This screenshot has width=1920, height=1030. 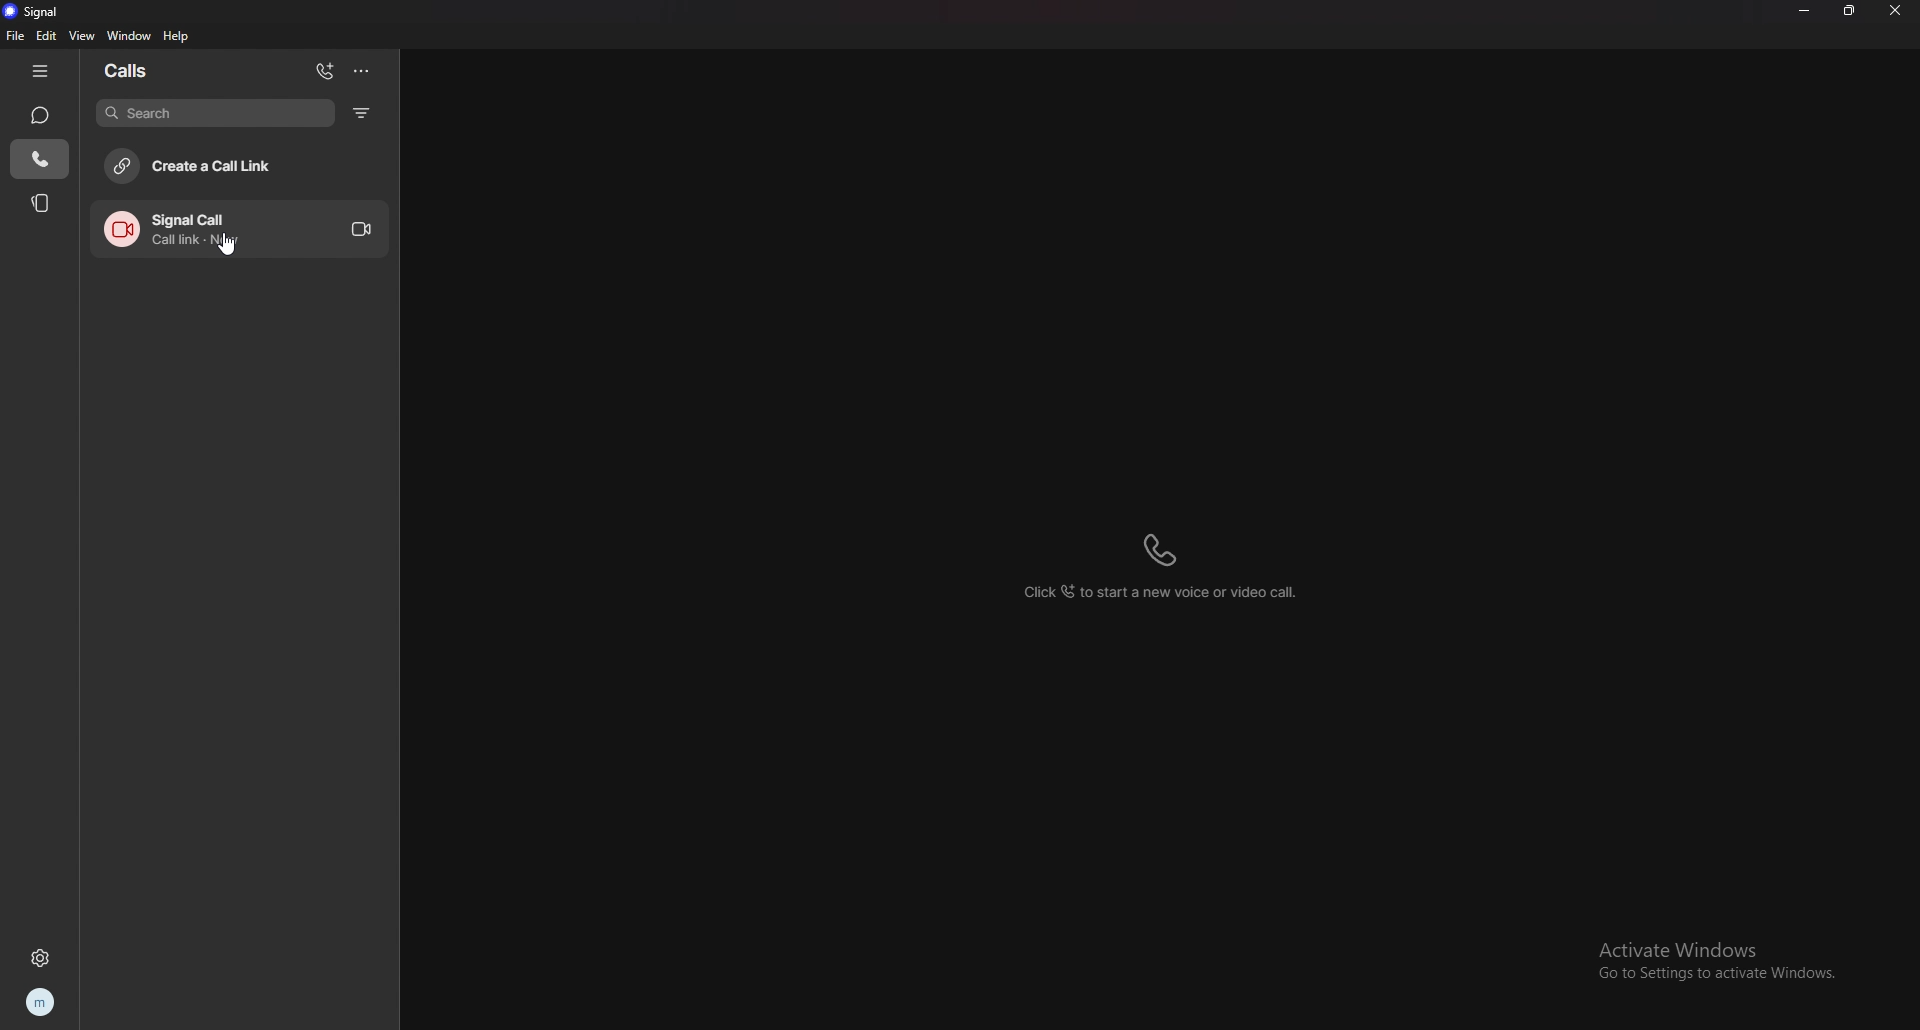 What do you see at coordinates (150, 69) in the screenshot?
I see `calls` at bounding box center [150, 69].